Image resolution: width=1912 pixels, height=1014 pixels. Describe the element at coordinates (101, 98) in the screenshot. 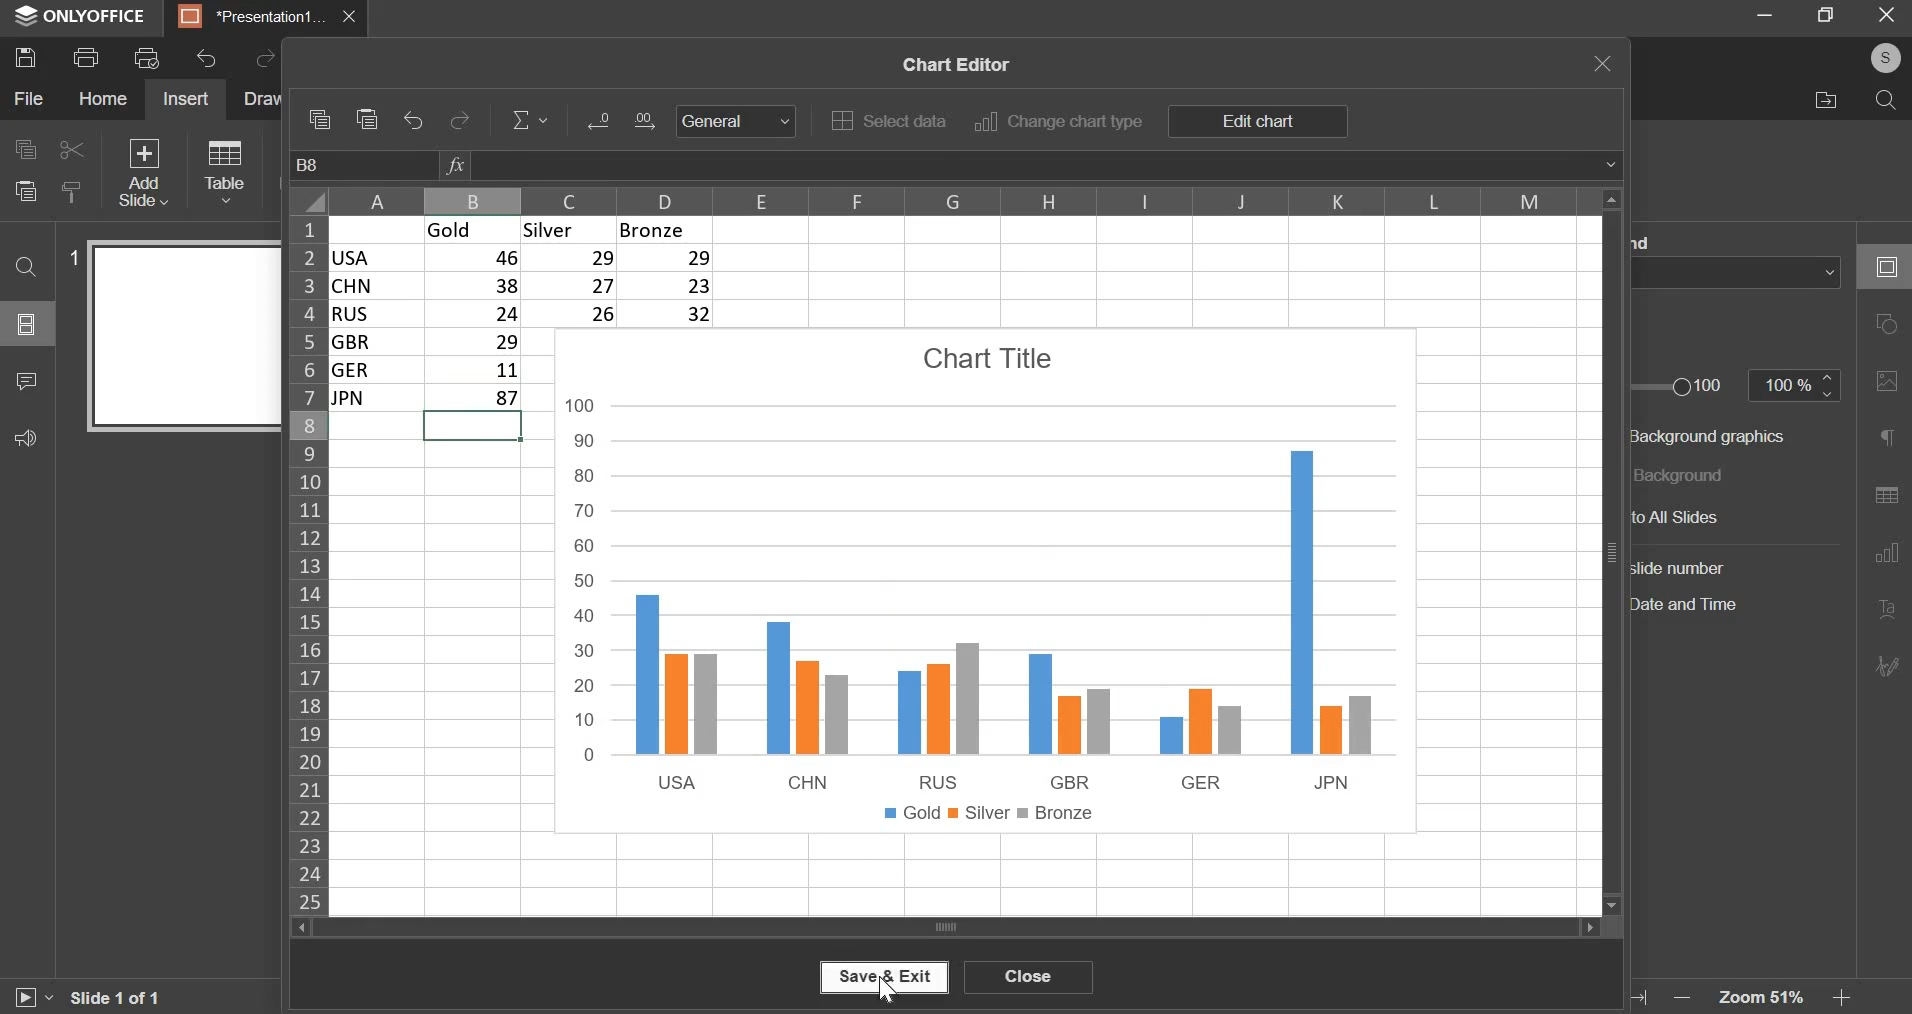

I see `home` at that location.